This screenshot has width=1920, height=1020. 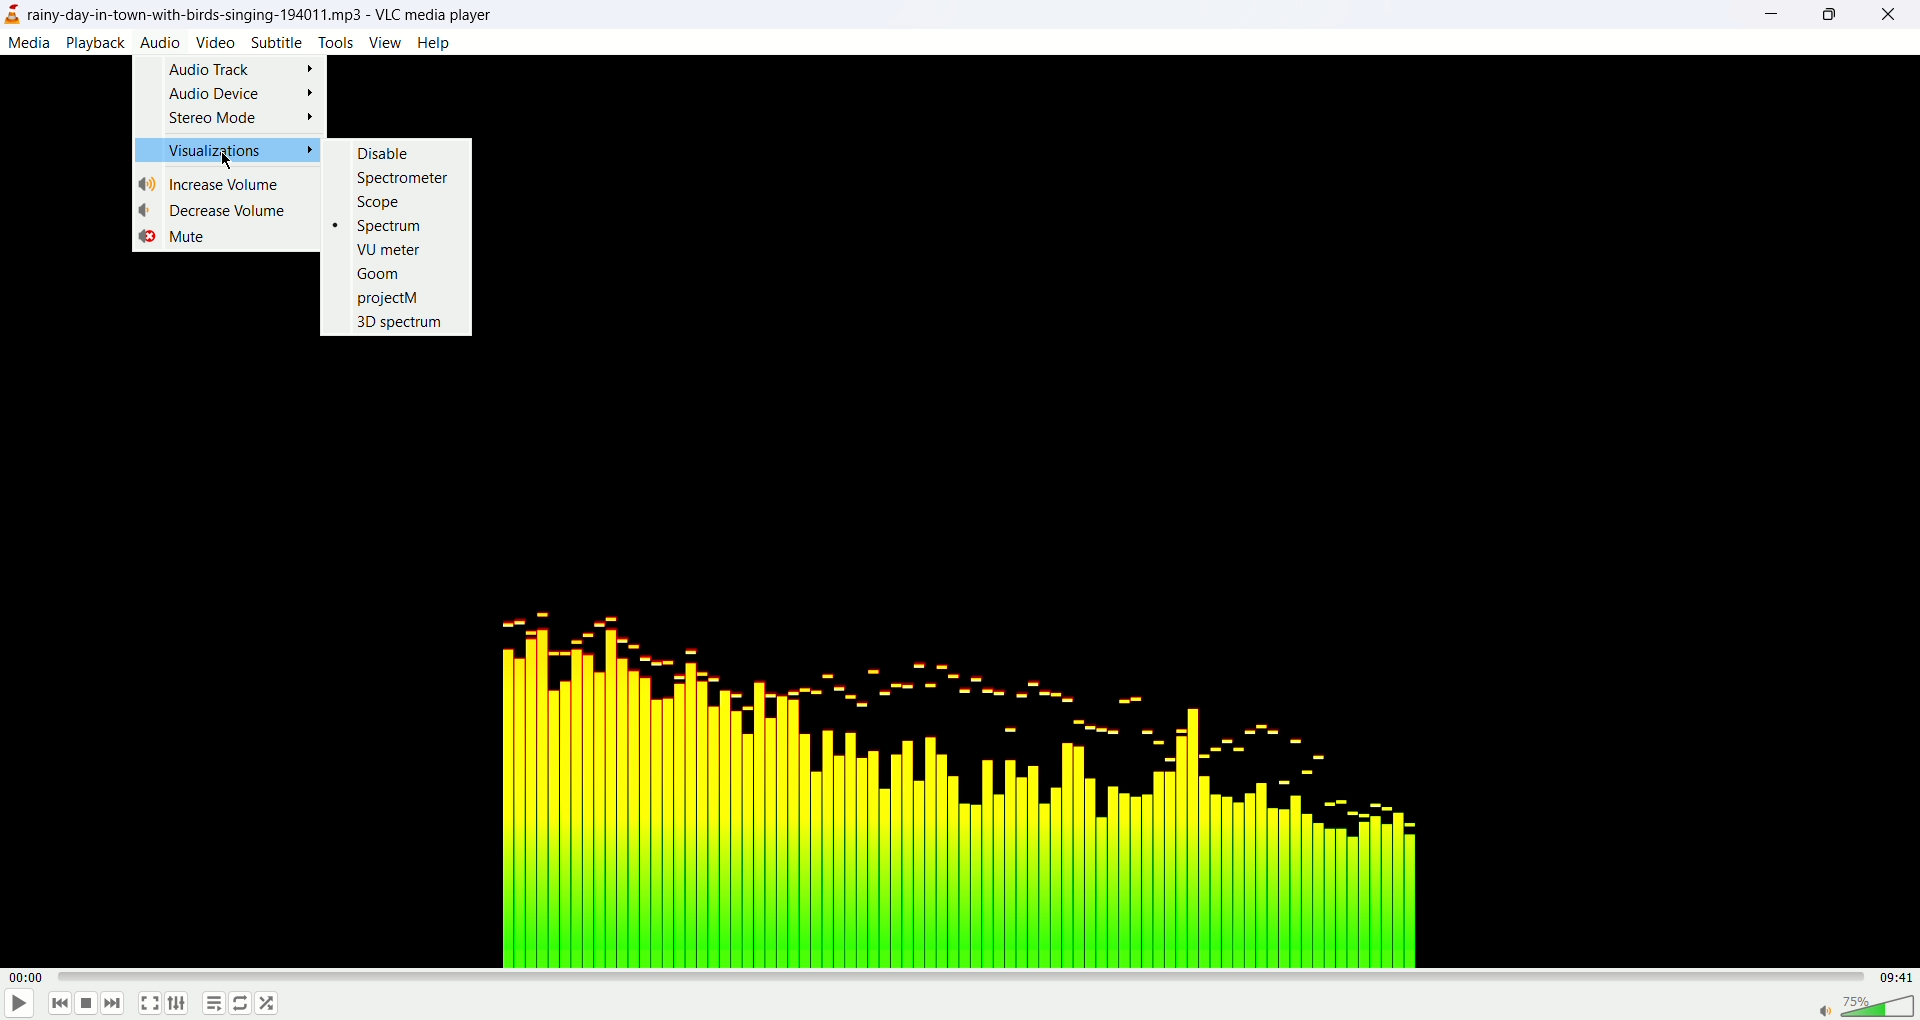 What do you see at coordinates (241, 119) in the screenshot?
I see `stereo mode` at bounding box center [241, 119].